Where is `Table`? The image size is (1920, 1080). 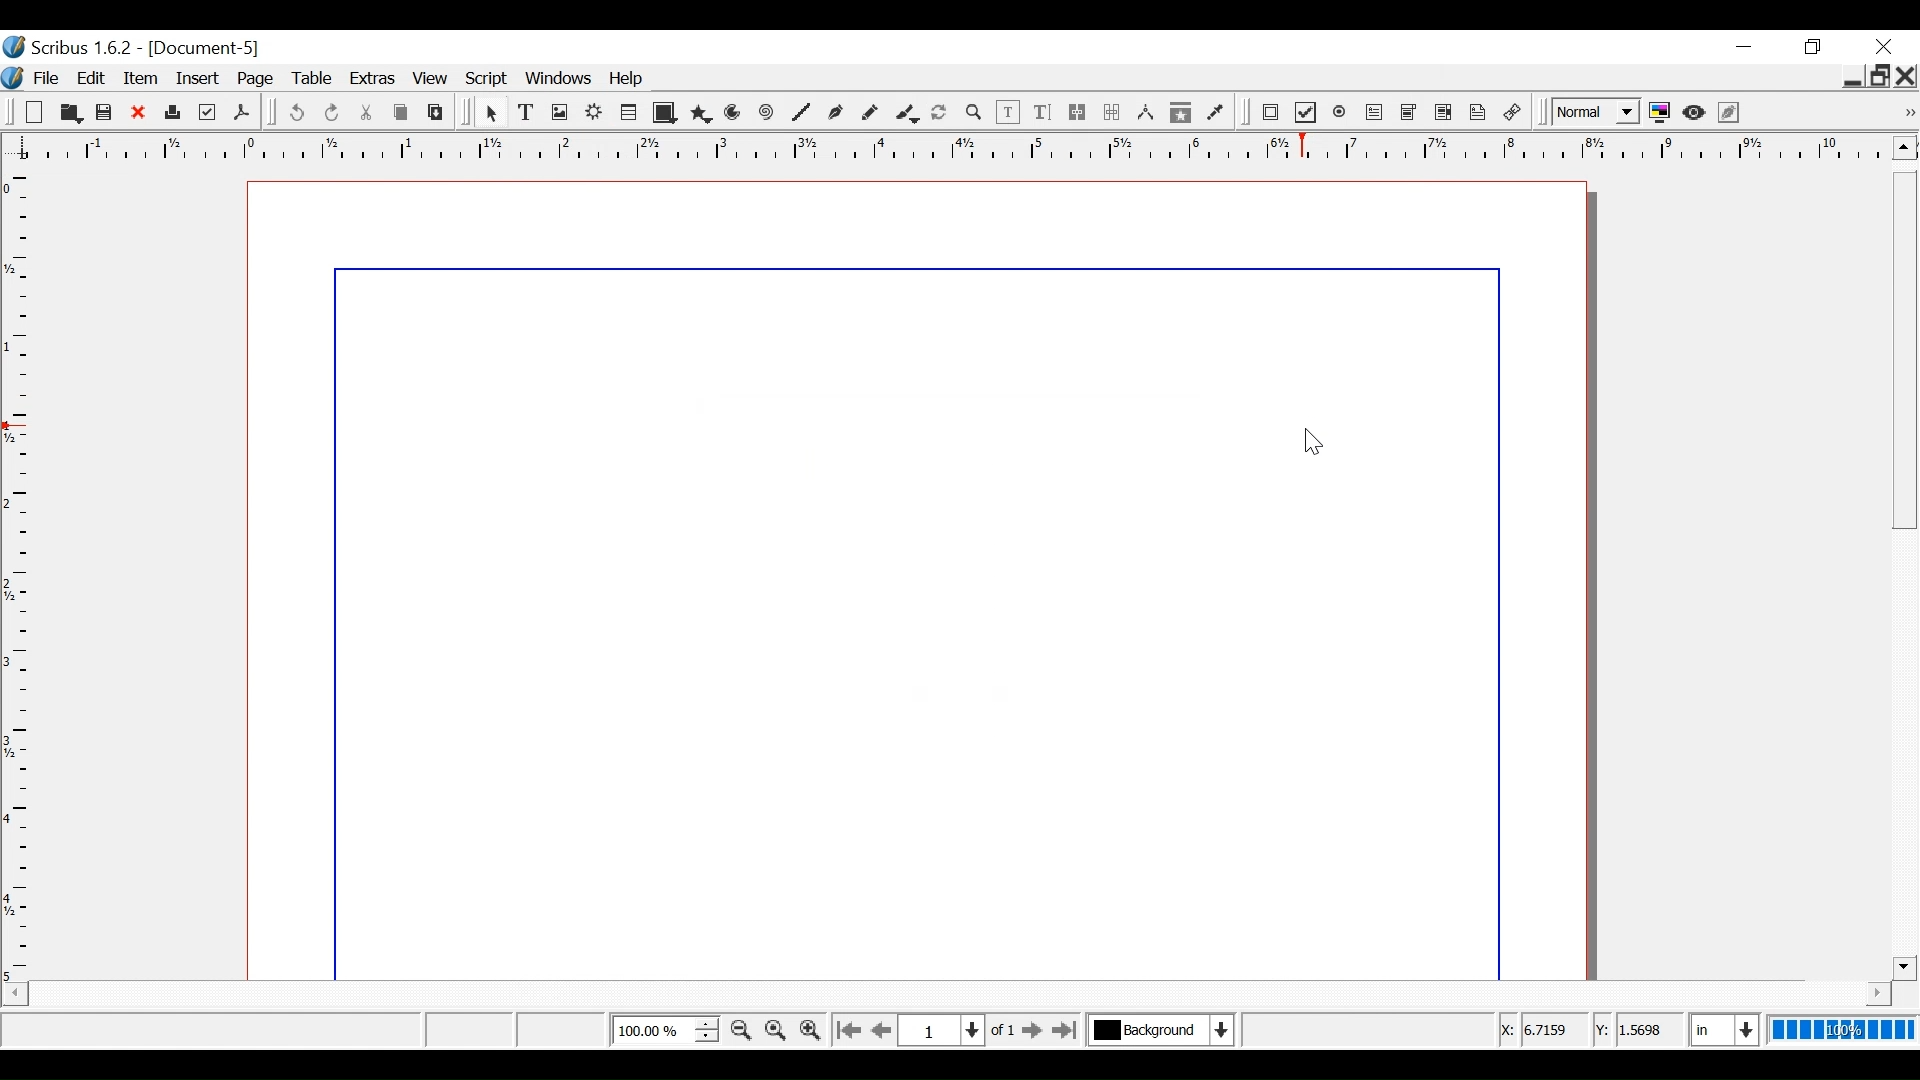 Table is located at coordinates (628, 113).